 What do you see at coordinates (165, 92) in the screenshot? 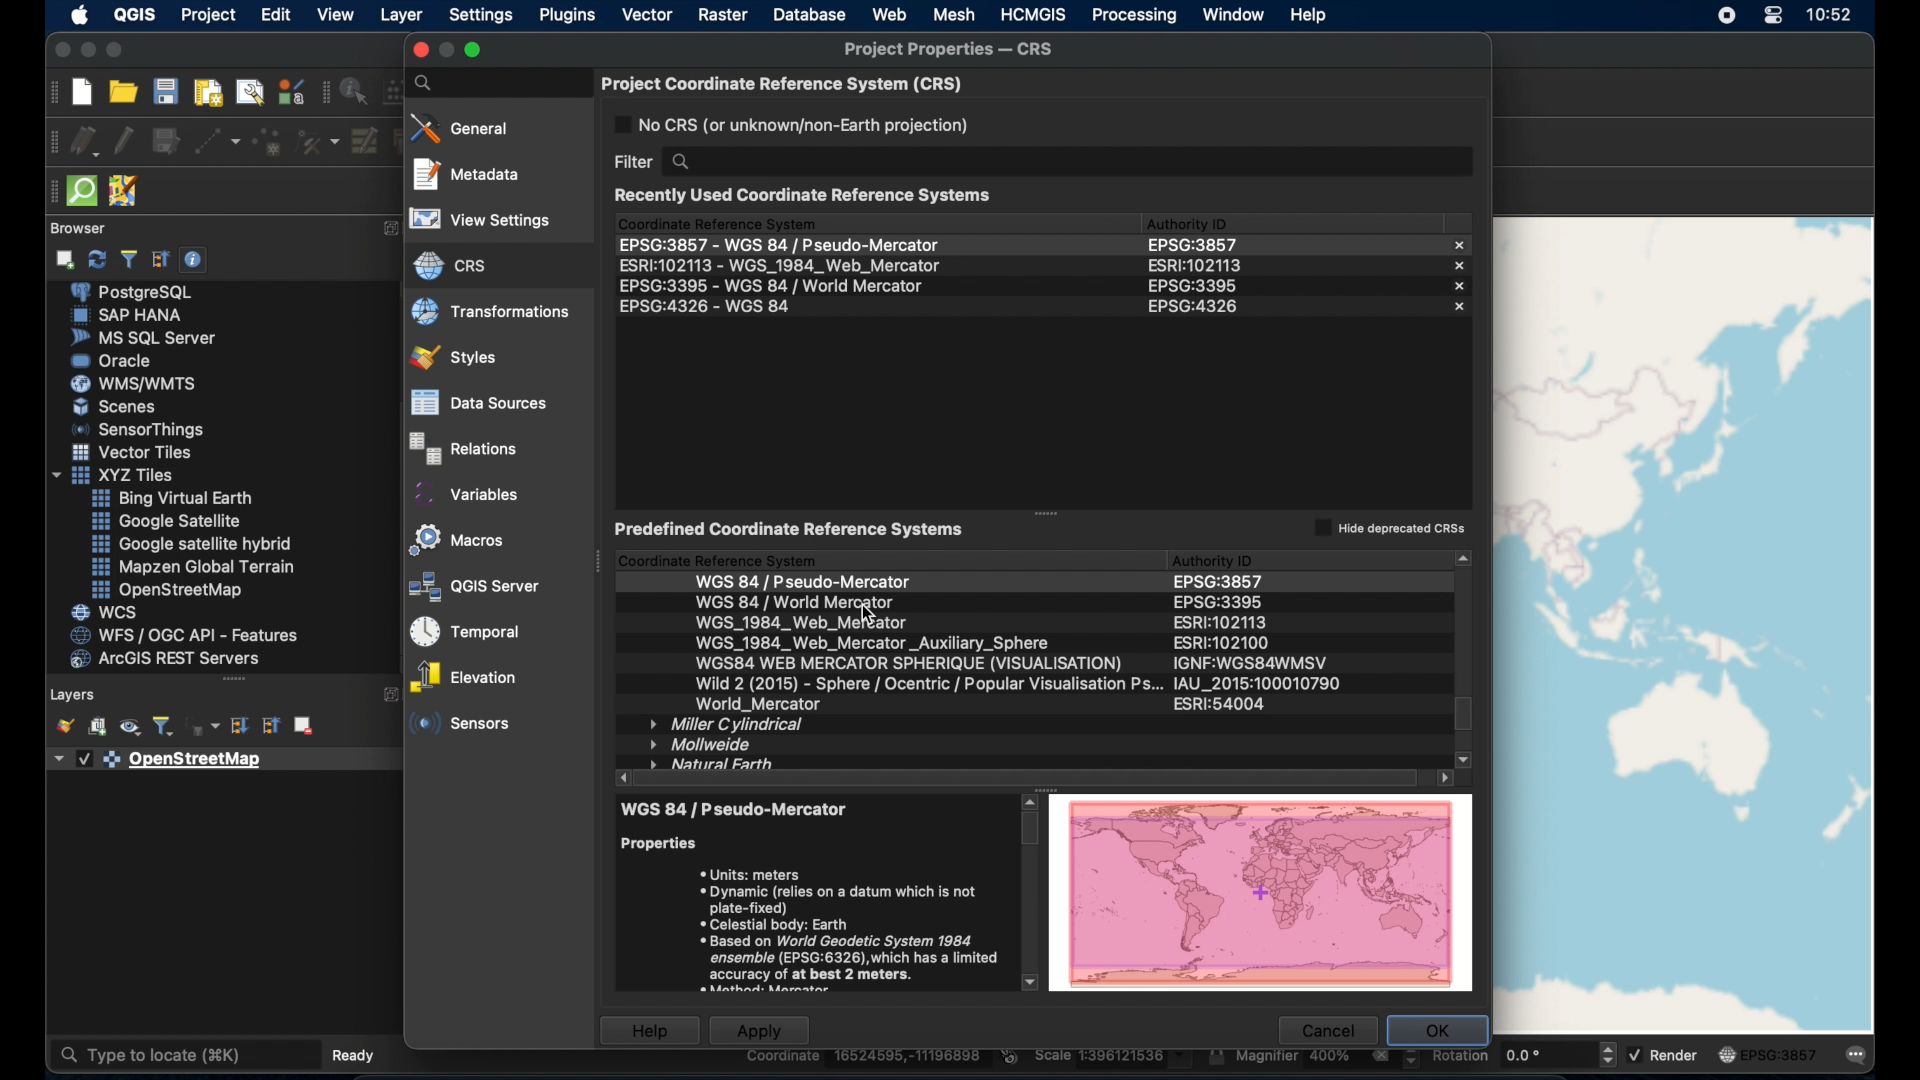
I see `save project` at bounding box center [165, 92].